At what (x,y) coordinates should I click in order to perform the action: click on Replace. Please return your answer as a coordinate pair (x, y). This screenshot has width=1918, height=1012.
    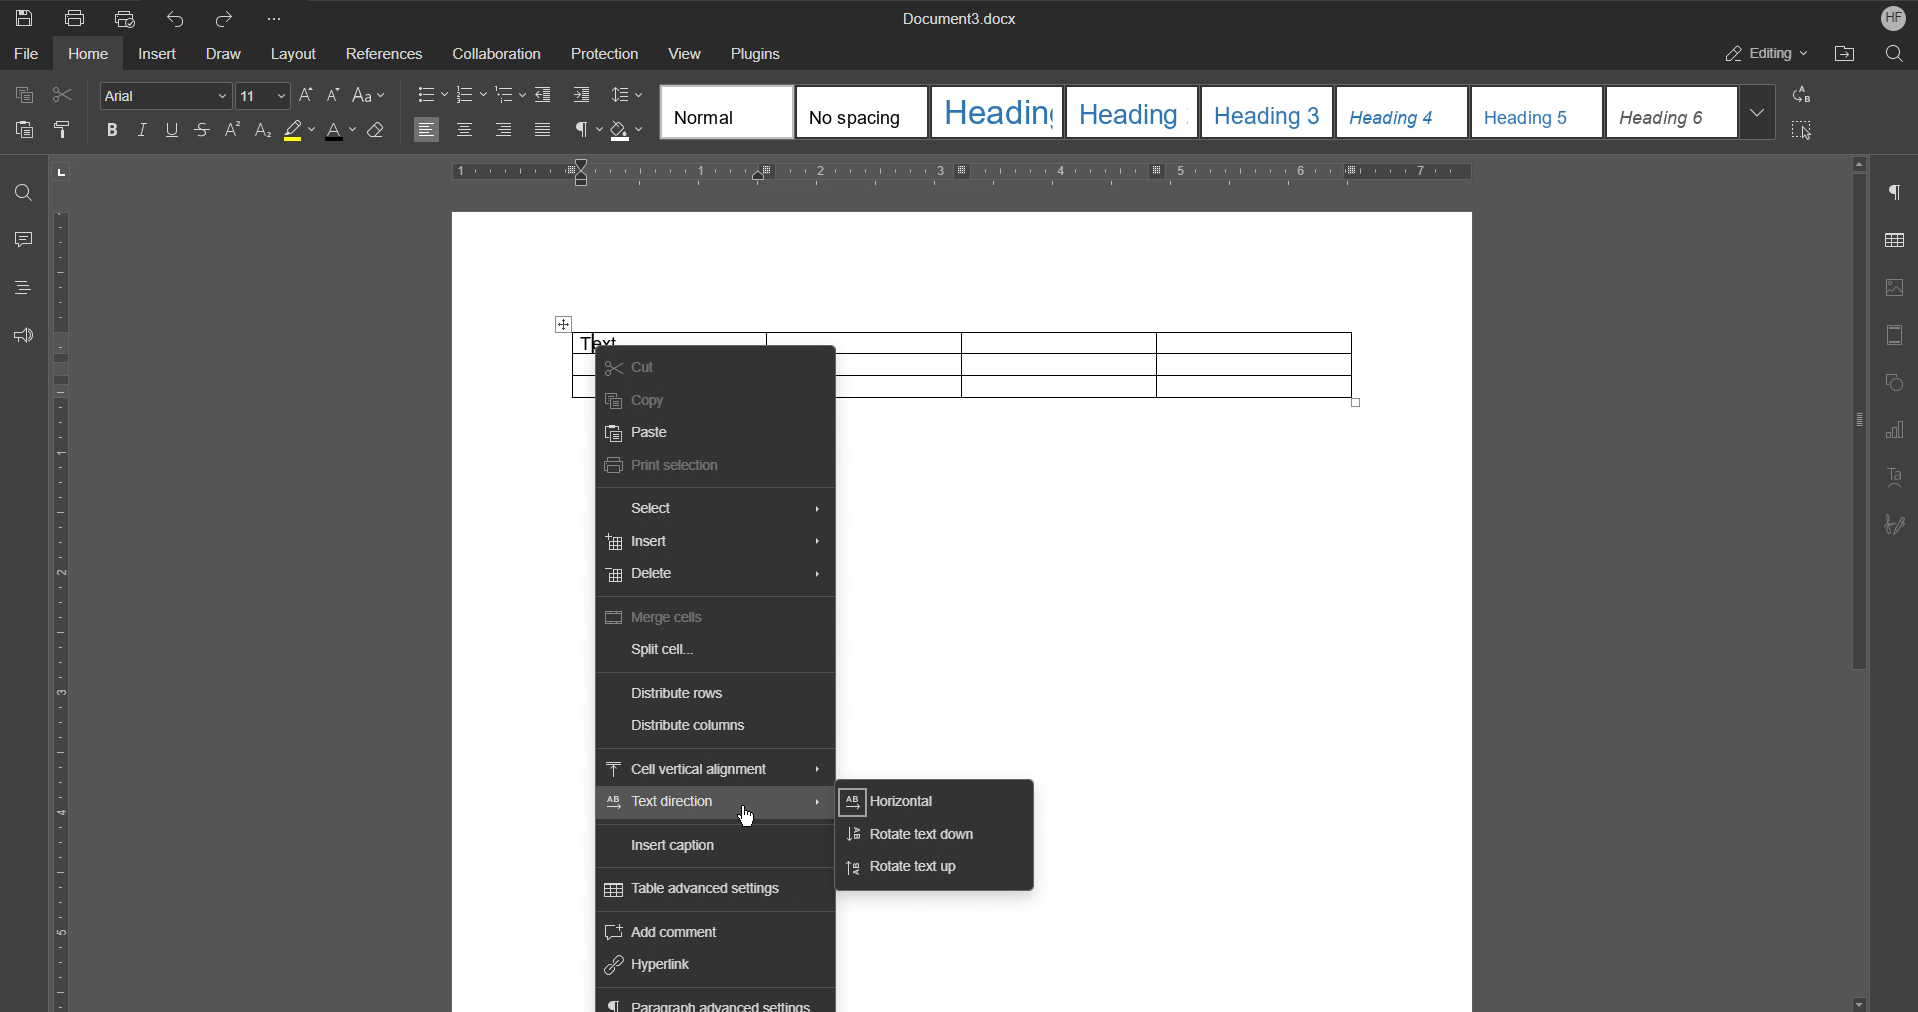
    Looking at the image, I should click on (1806, 96).